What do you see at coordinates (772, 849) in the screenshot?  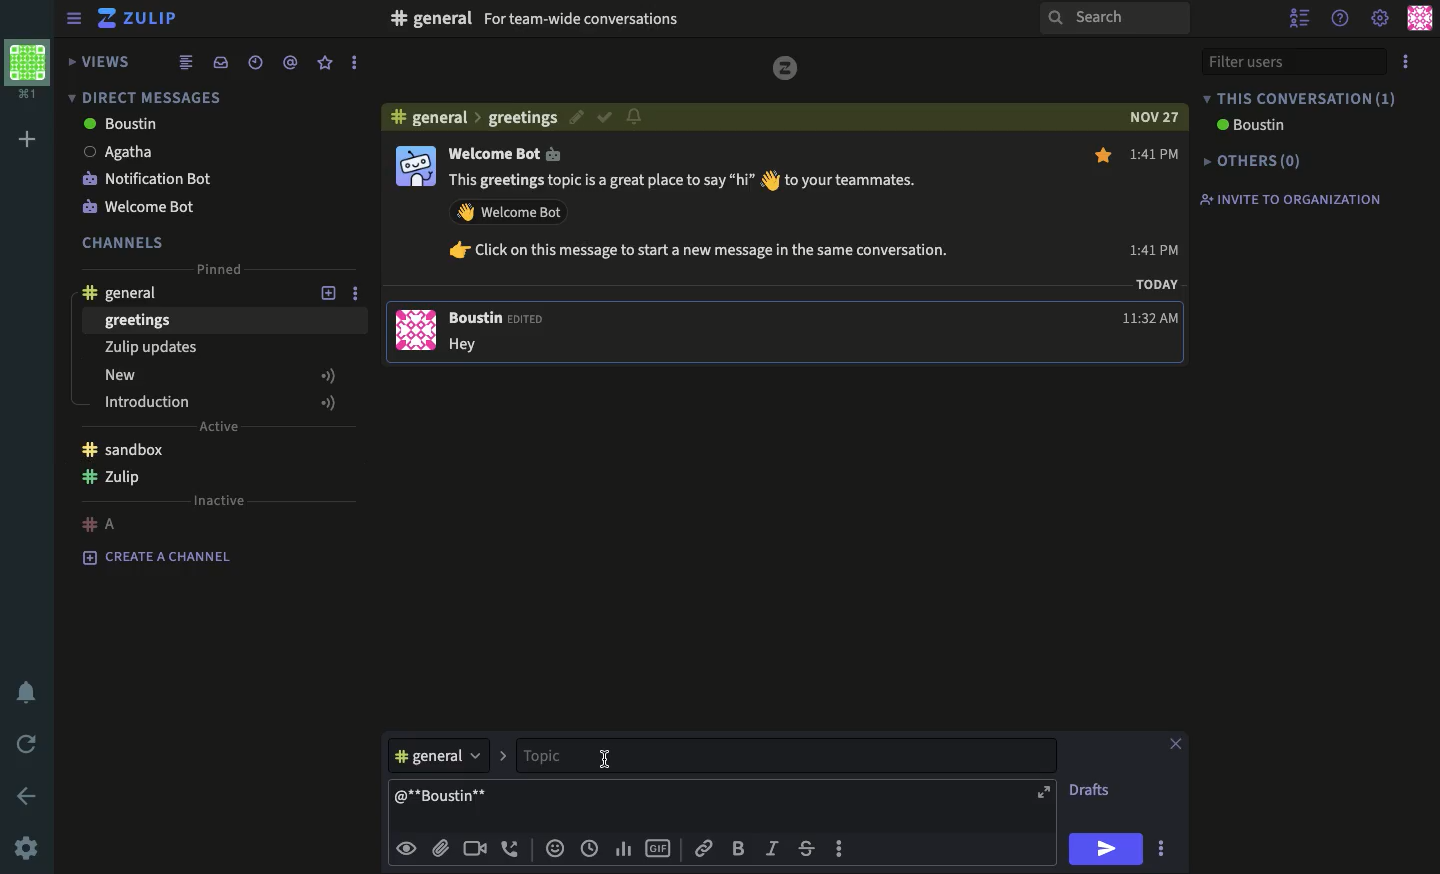 I see `italics` at bounding box center [772, 849].